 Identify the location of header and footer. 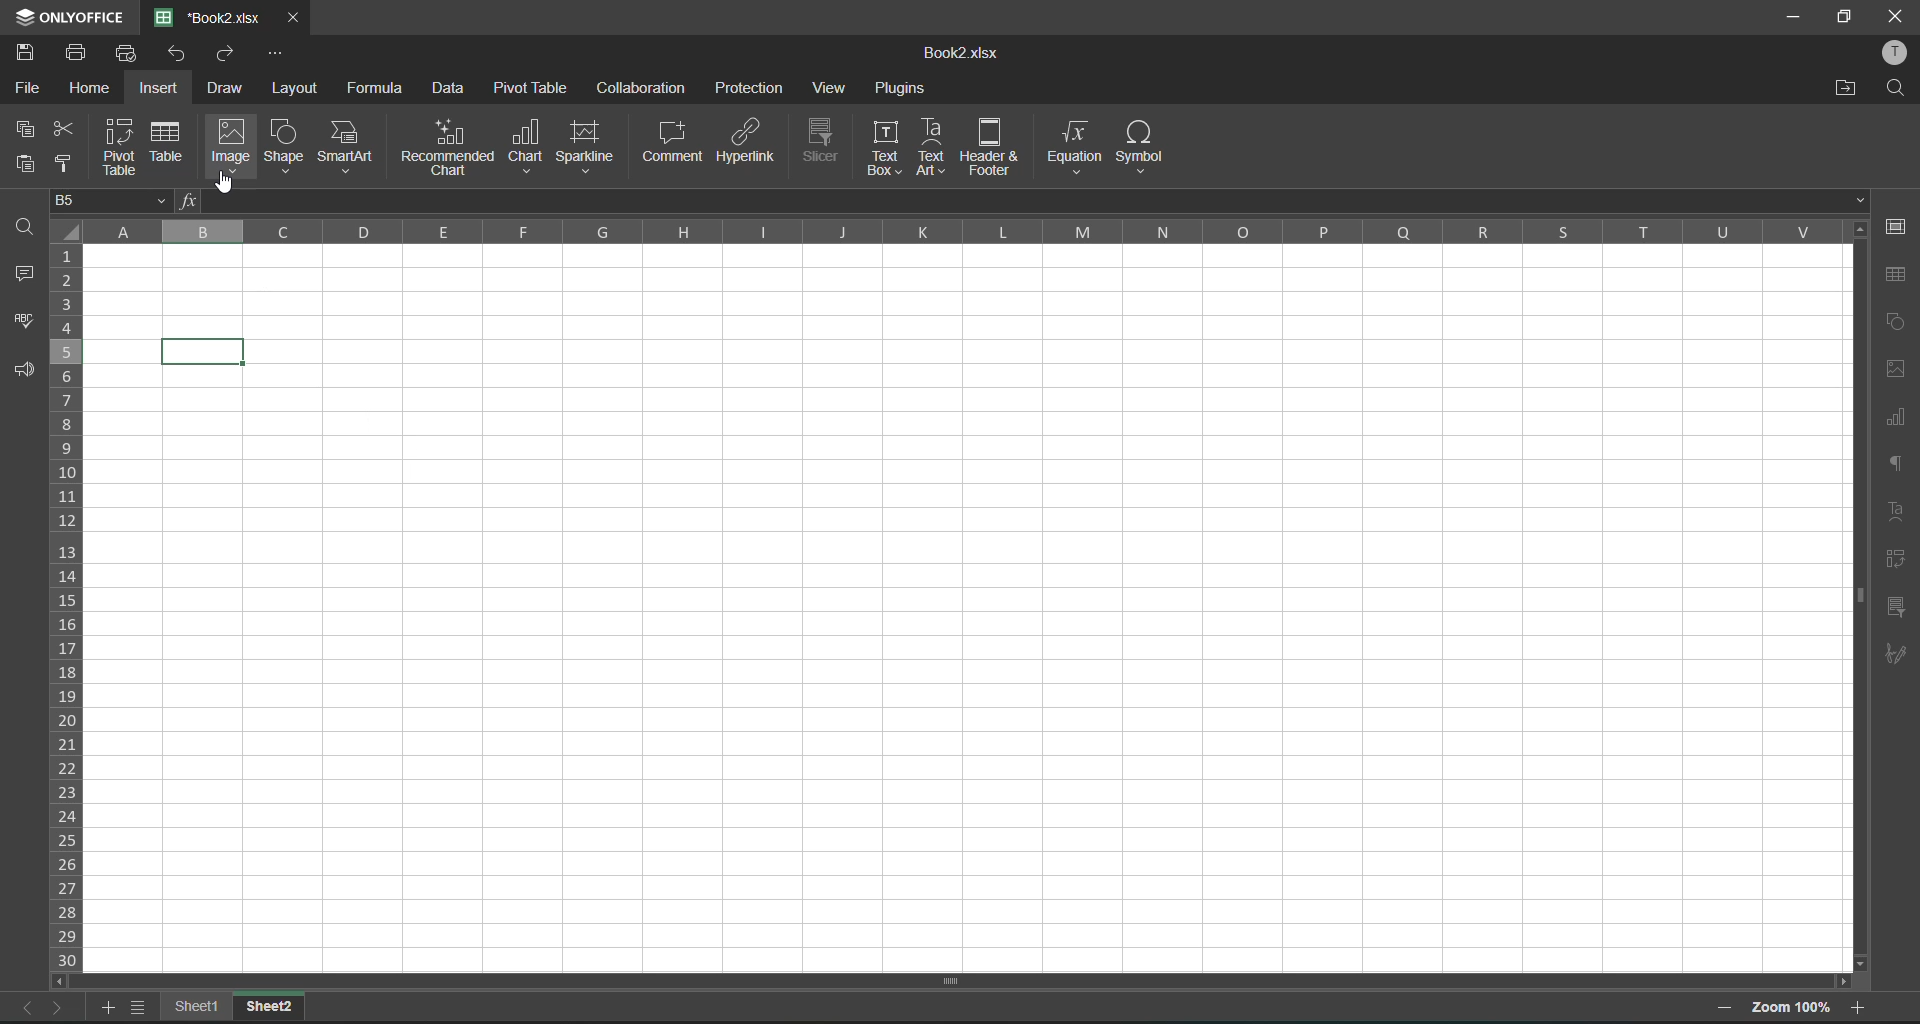
(987, 147).